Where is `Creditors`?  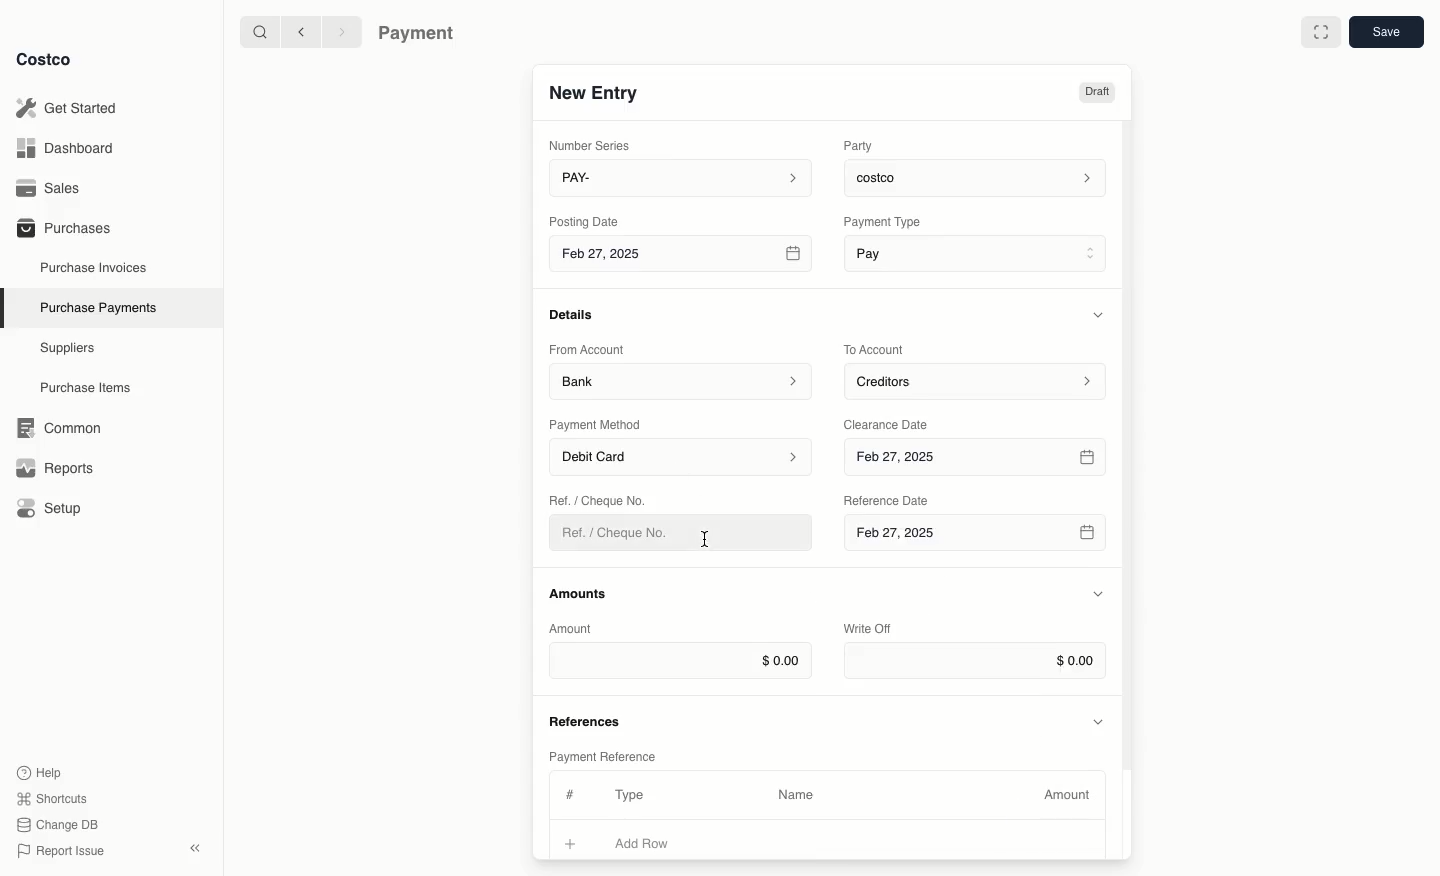 Creditors is located at coordinates (978, 380).